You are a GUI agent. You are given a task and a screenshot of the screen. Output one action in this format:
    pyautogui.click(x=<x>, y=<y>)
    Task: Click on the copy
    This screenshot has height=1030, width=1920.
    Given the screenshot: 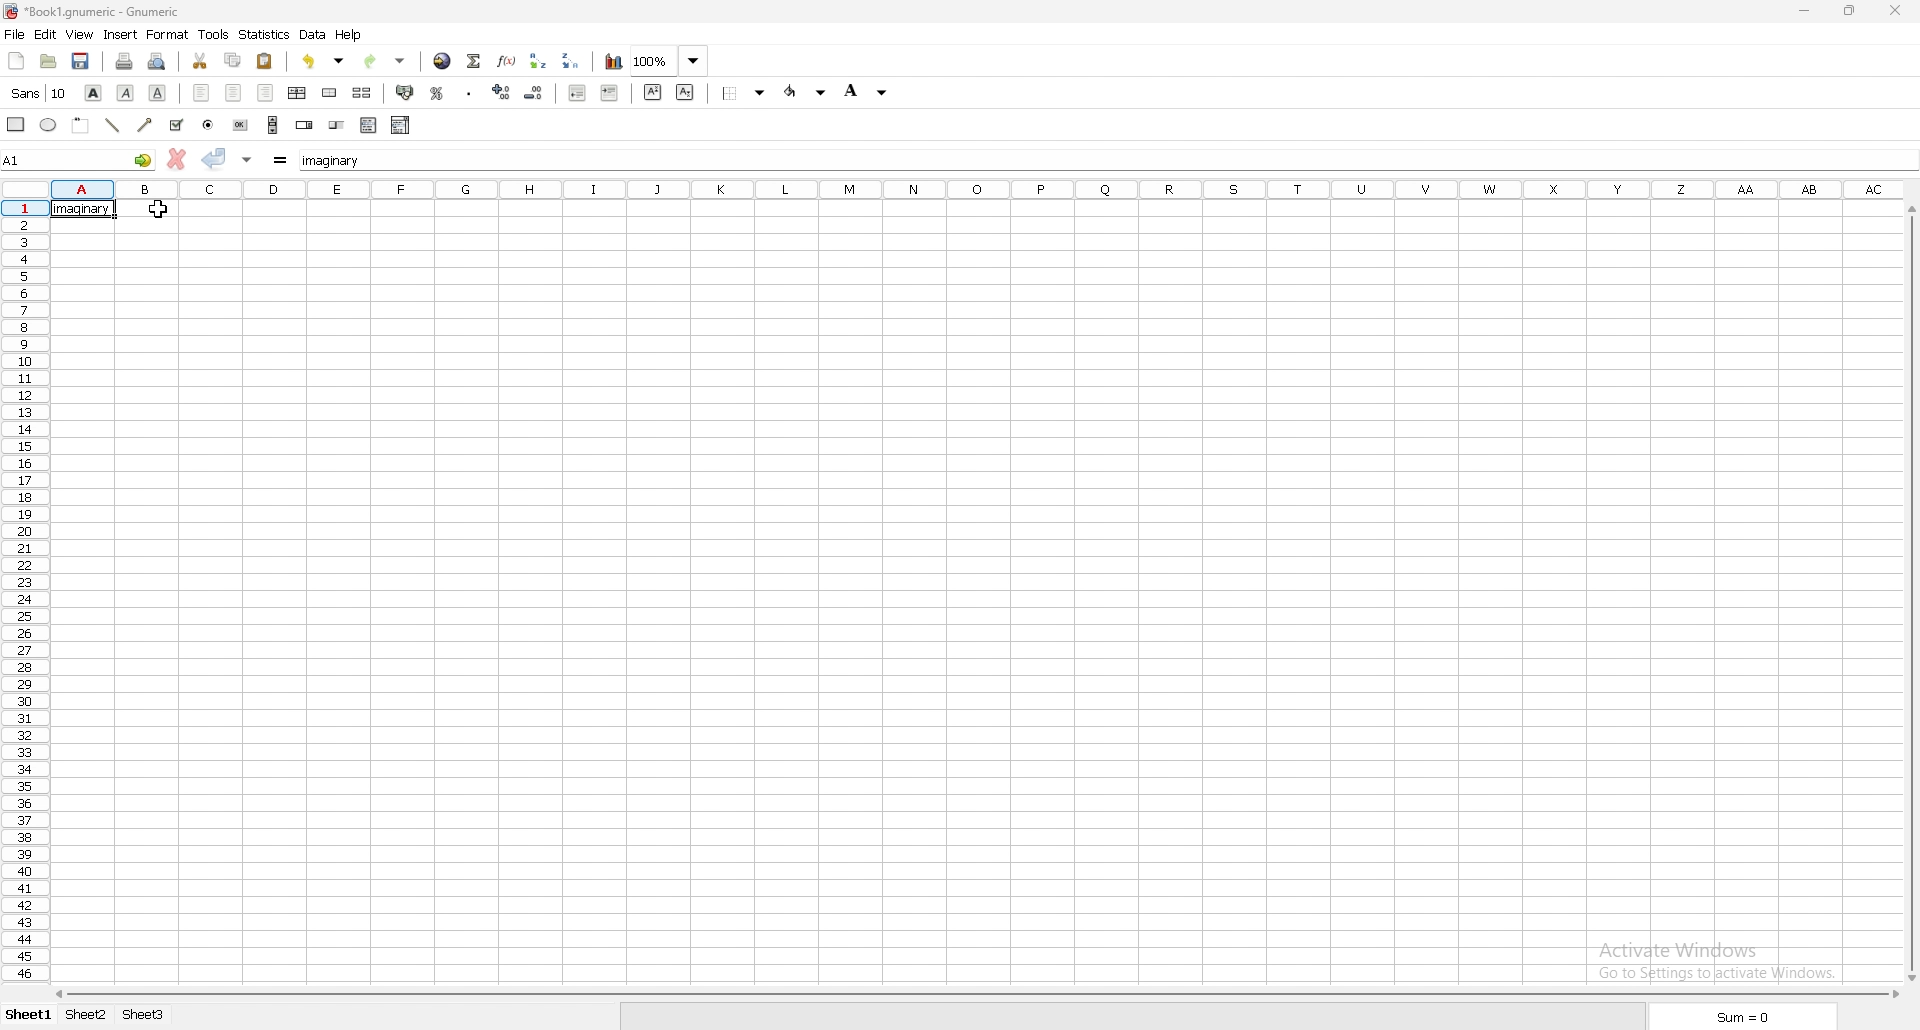 What is the action you would take?
    pyautogui.click(x=233, y=59)
    